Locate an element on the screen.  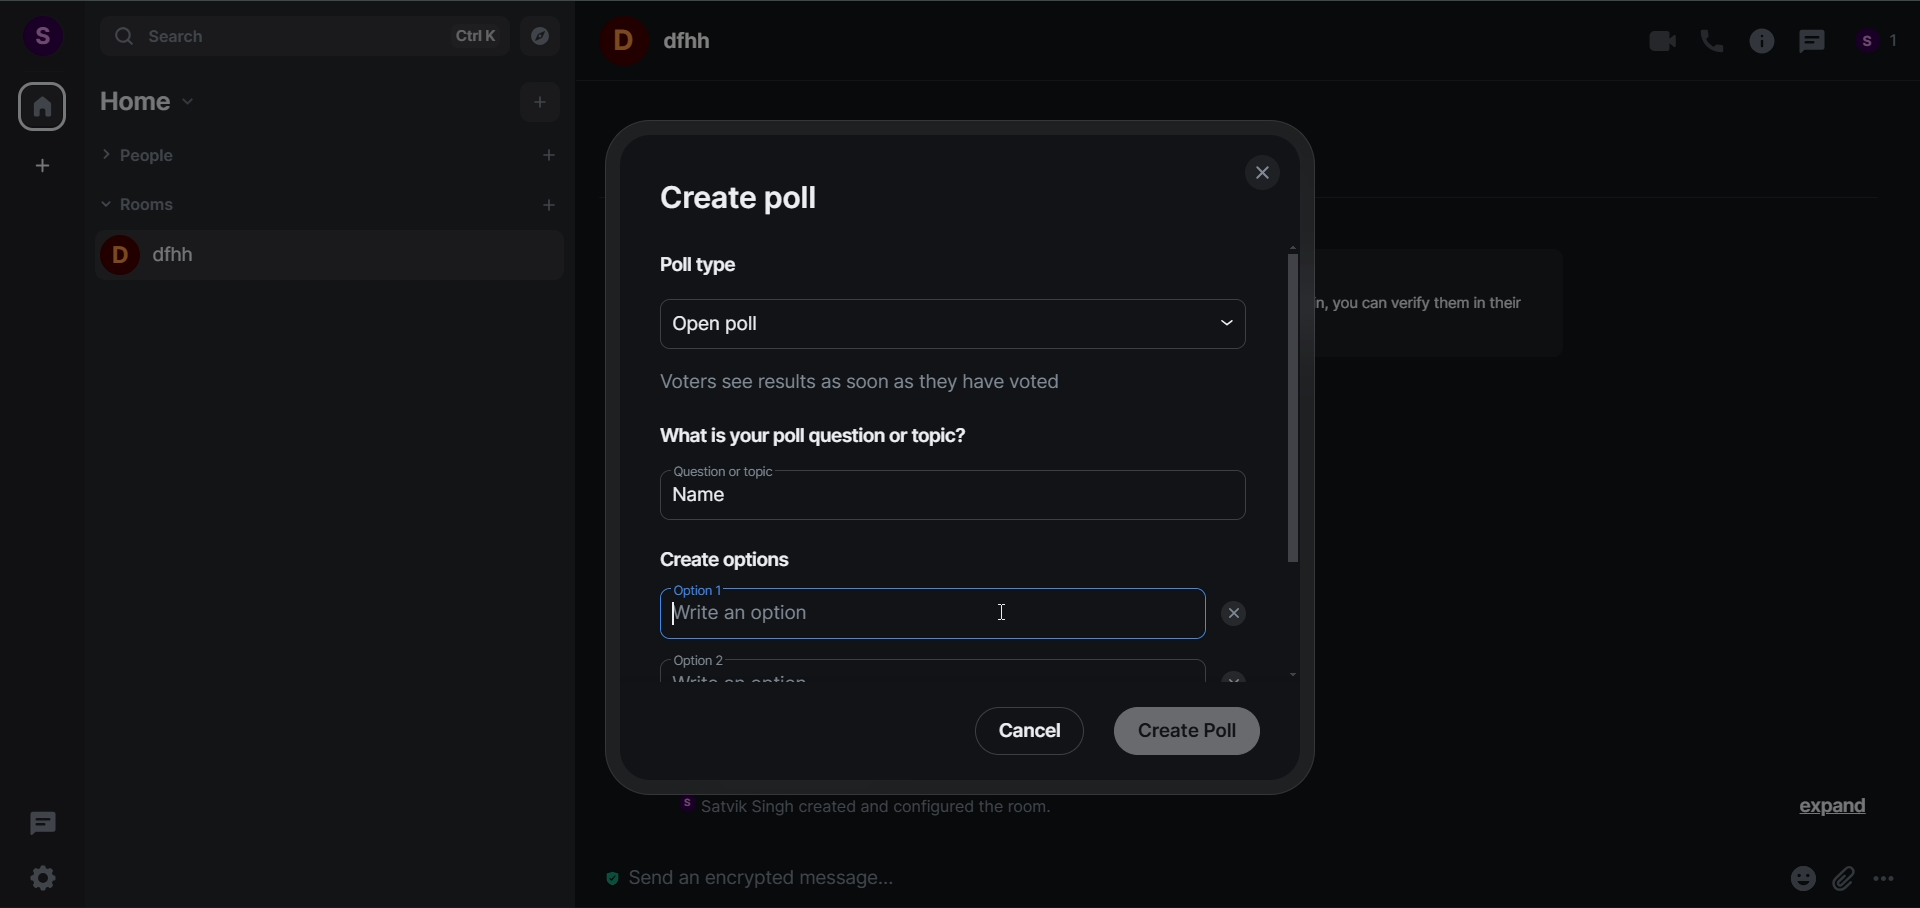
room info is located at coordinates (1755, 42).